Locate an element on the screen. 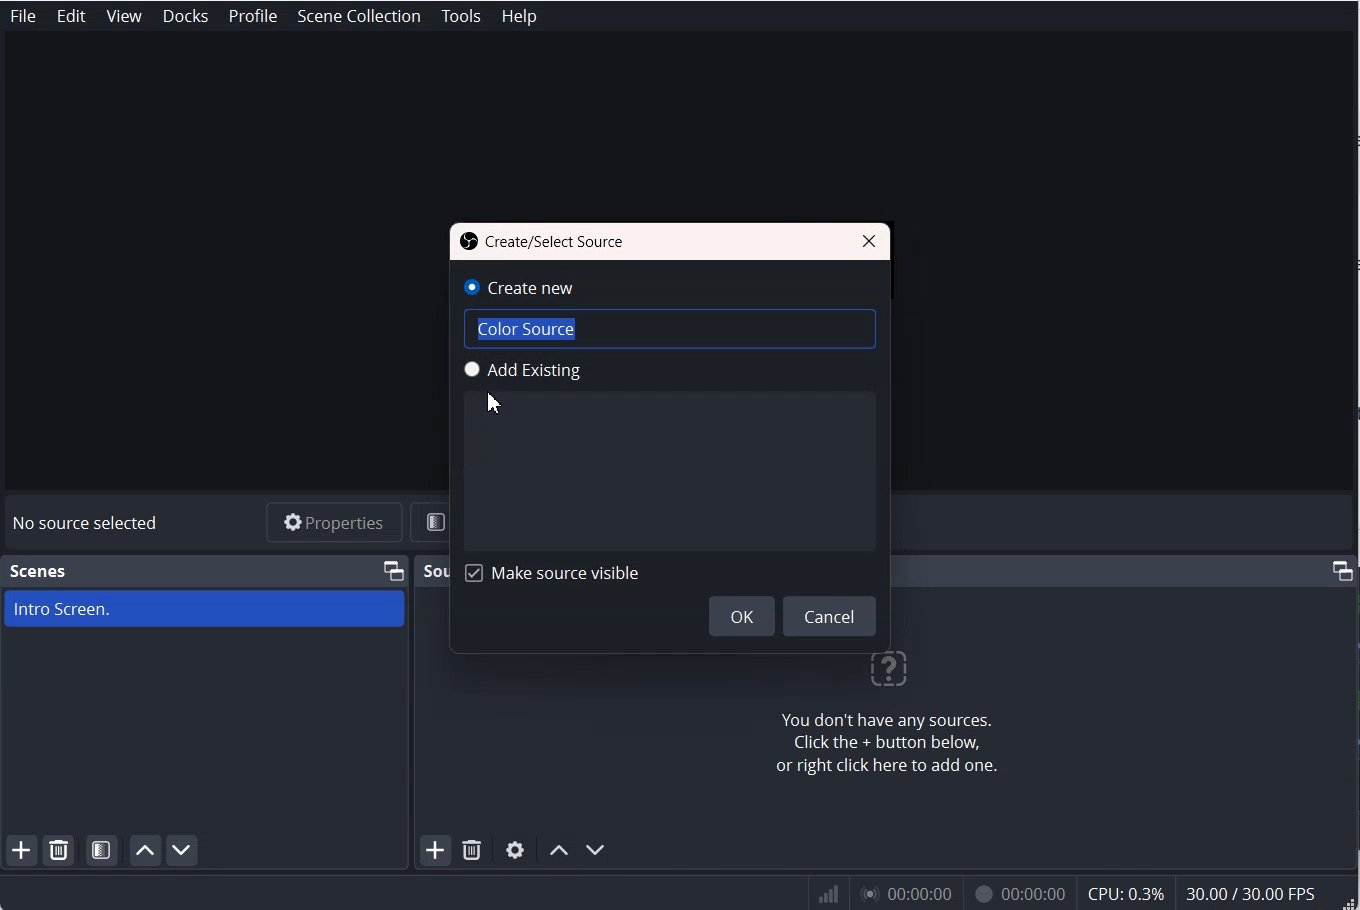  OK is located at coordinates (741, 615).